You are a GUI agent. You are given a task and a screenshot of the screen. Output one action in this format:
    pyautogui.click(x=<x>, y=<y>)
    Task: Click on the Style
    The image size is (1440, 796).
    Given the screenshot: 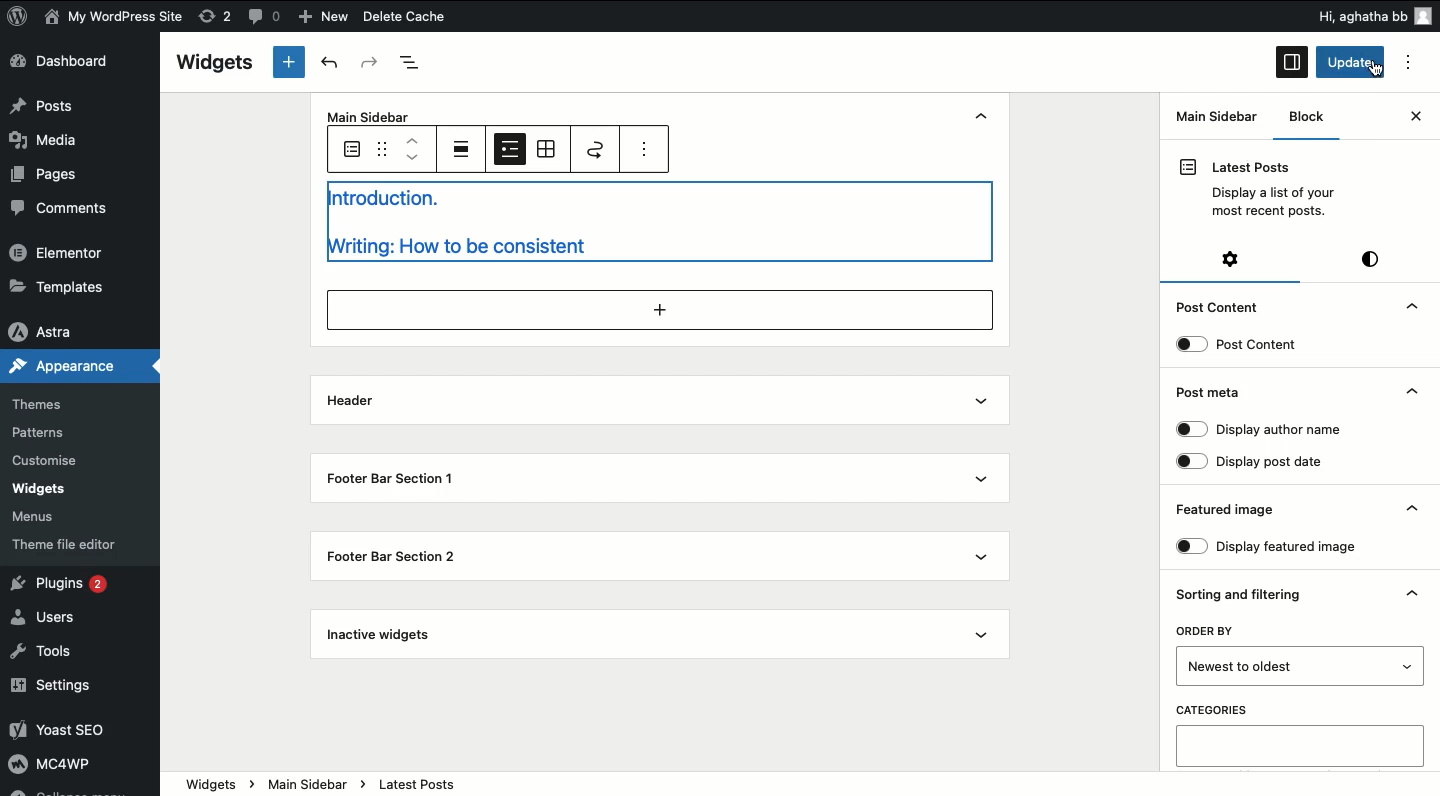 What is the action you would take?
    pyautogui.click(x=1370, y=260)
    